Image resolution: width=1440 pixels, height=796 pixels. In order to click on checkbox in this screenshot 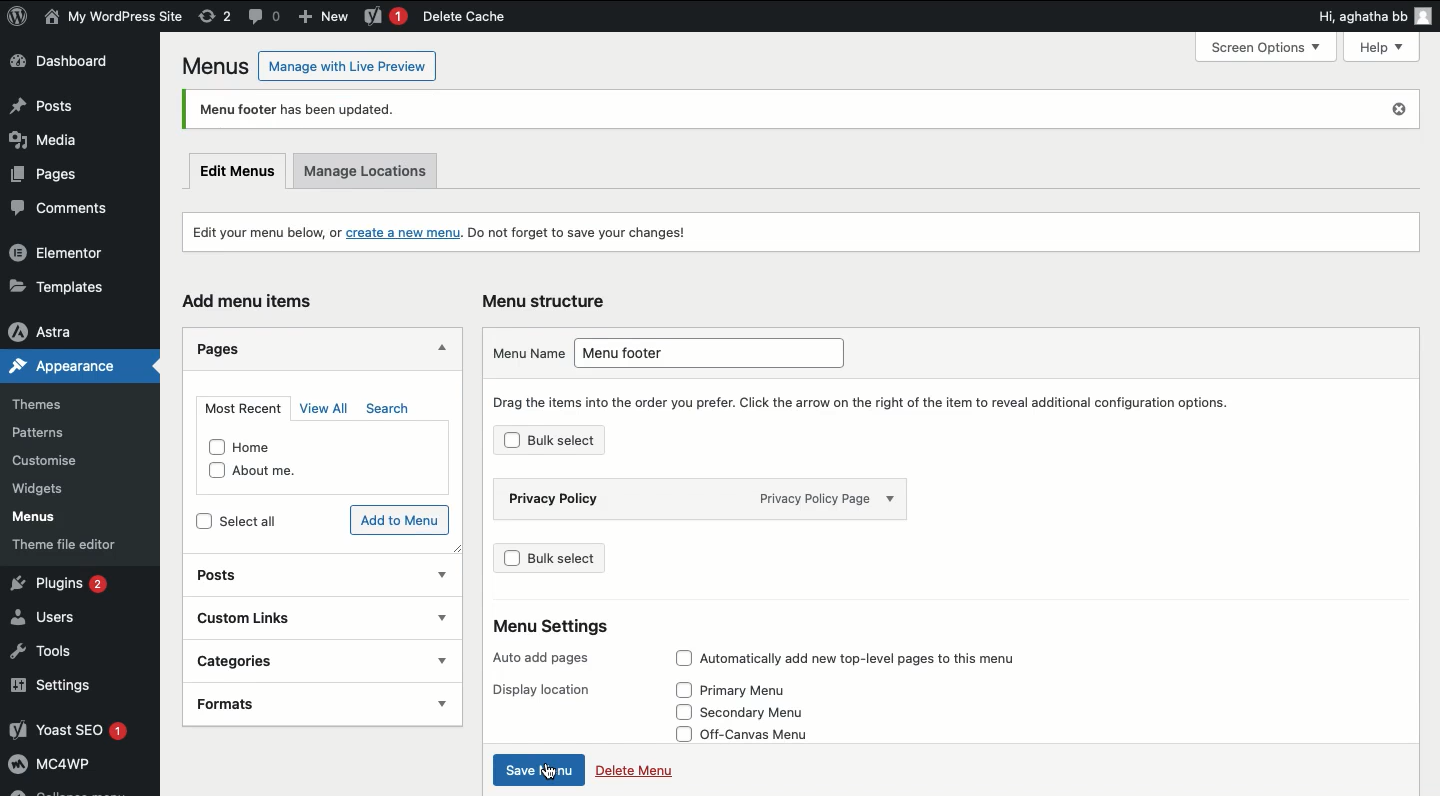, I will do `click(215, 447)`.